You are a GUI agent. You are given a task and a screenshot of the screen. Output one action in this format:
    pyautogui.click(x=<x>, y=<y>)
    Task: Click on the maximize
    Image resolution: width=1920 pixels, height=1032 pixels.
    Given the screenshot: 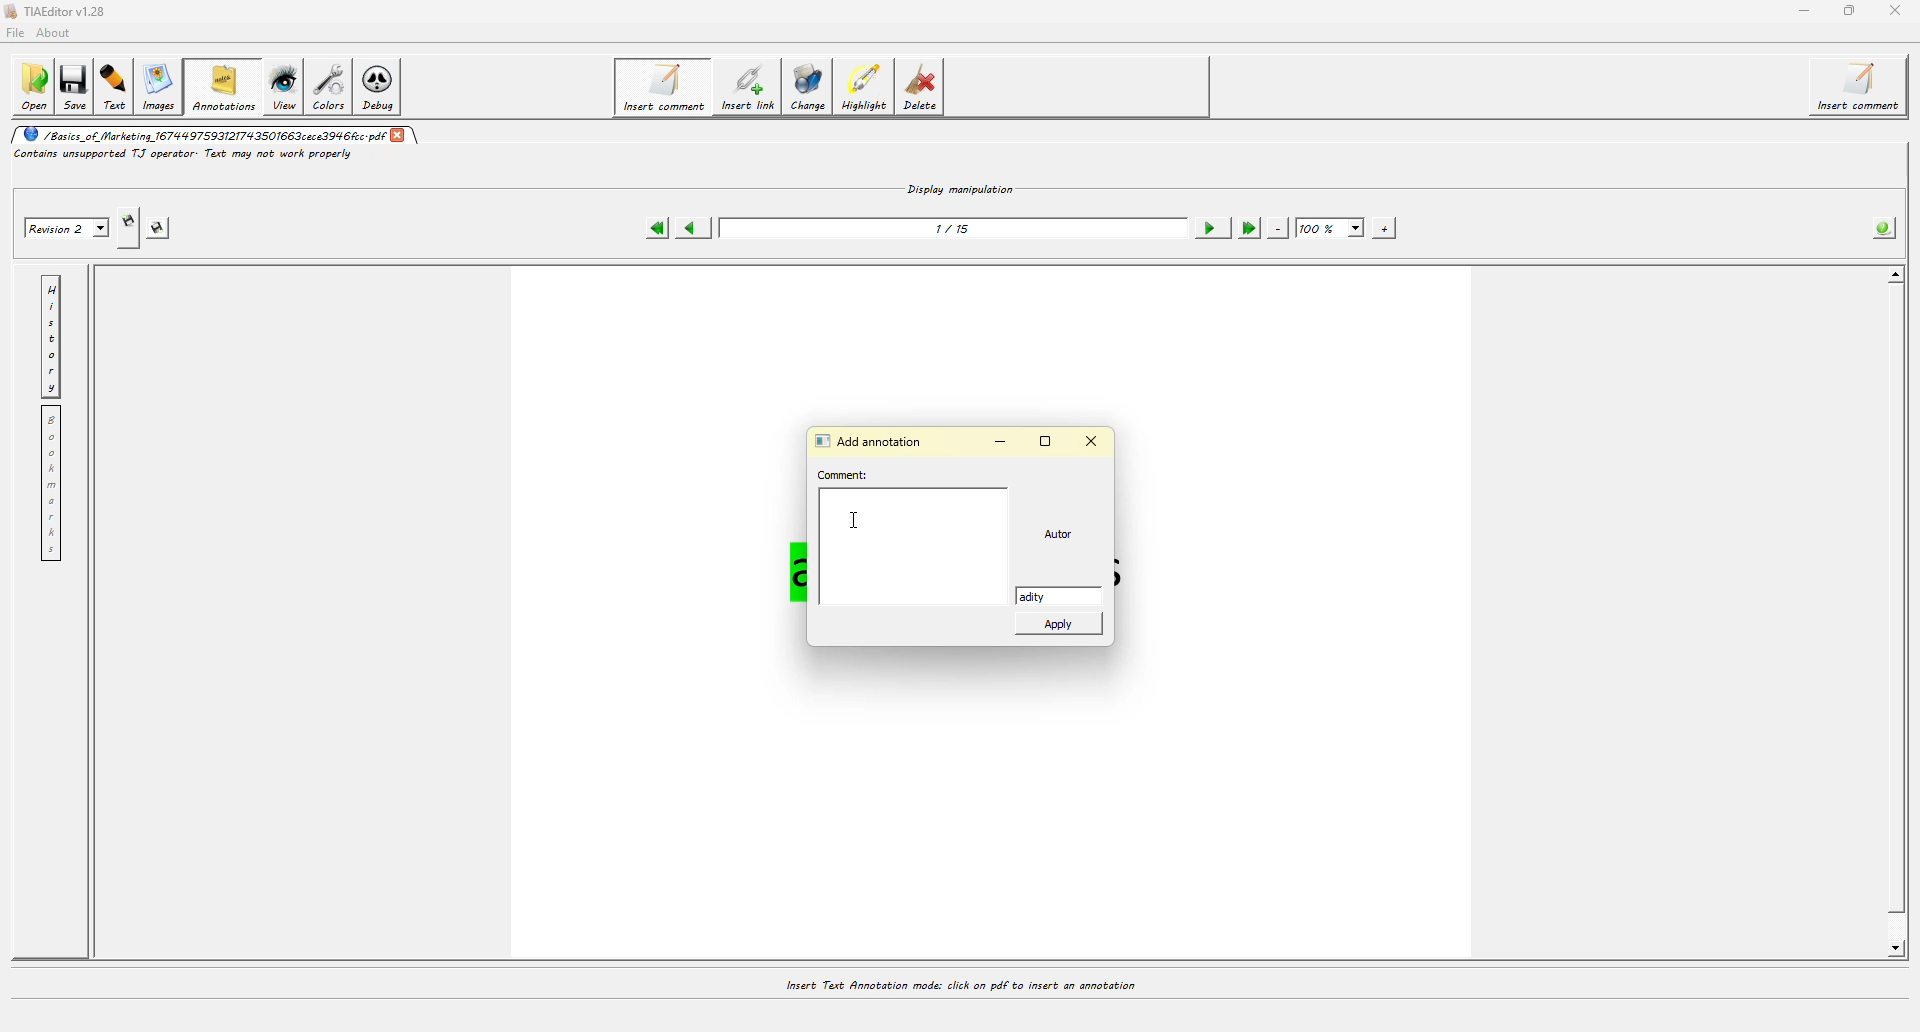 What is the action you would take?
    pyautogui.click(x=1048, y=441)
    